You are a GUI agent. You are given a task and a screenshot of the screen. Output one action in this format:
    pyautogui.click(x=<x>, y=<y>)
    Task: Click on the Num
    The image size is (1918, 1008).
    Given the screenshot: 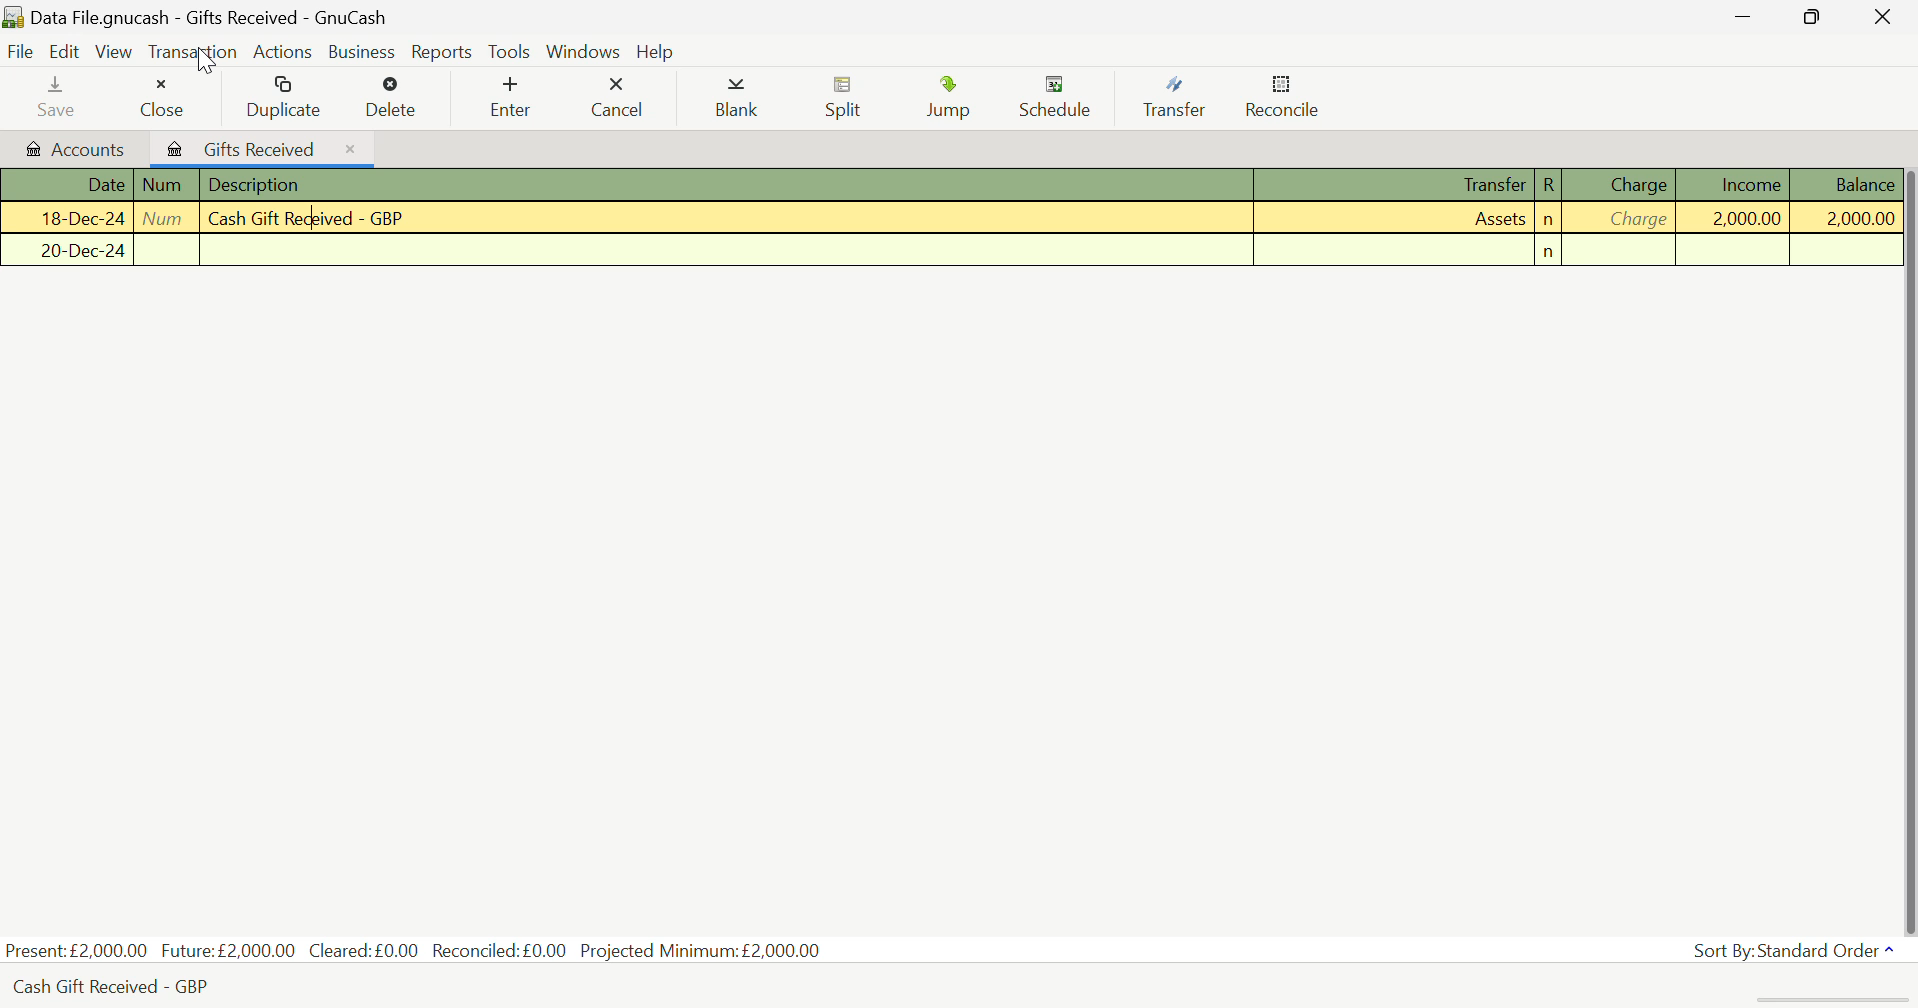 What is the action you would take?
    pyautogui.click(x=167, y=218)
    